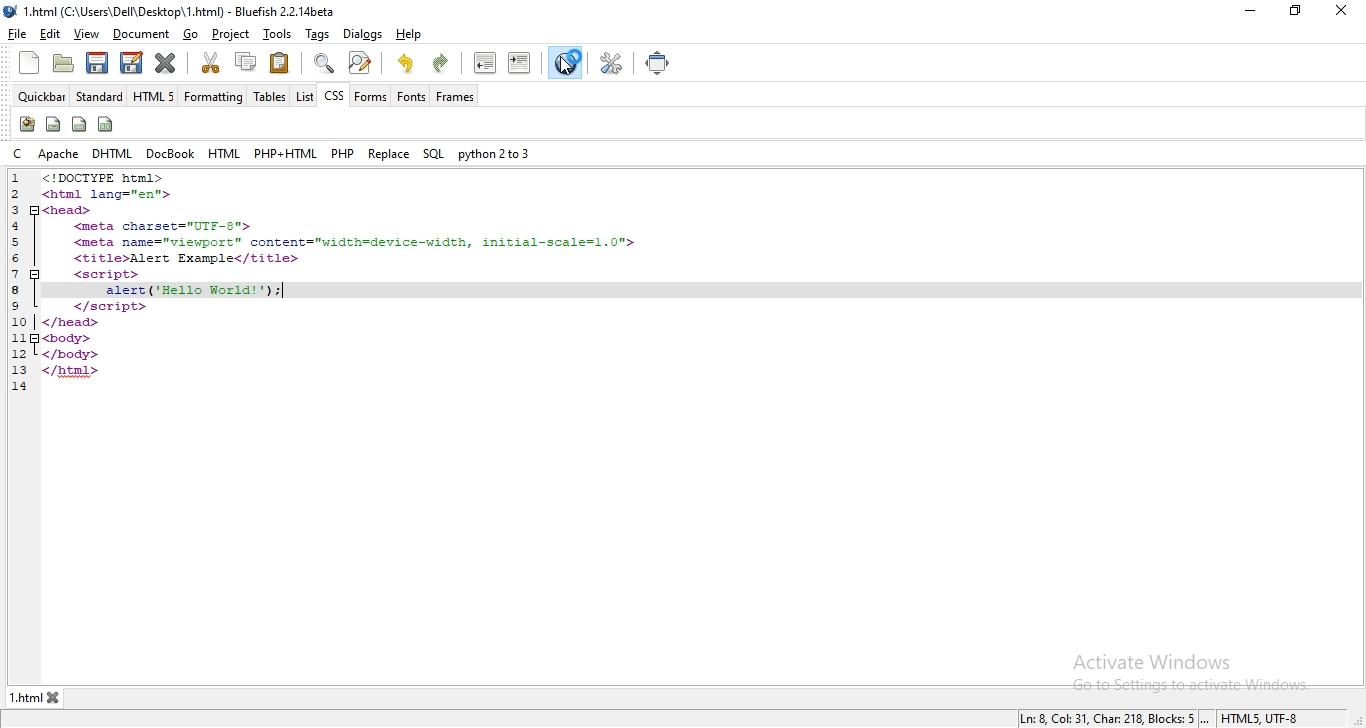  I want to click on 3, so click(14, 209).